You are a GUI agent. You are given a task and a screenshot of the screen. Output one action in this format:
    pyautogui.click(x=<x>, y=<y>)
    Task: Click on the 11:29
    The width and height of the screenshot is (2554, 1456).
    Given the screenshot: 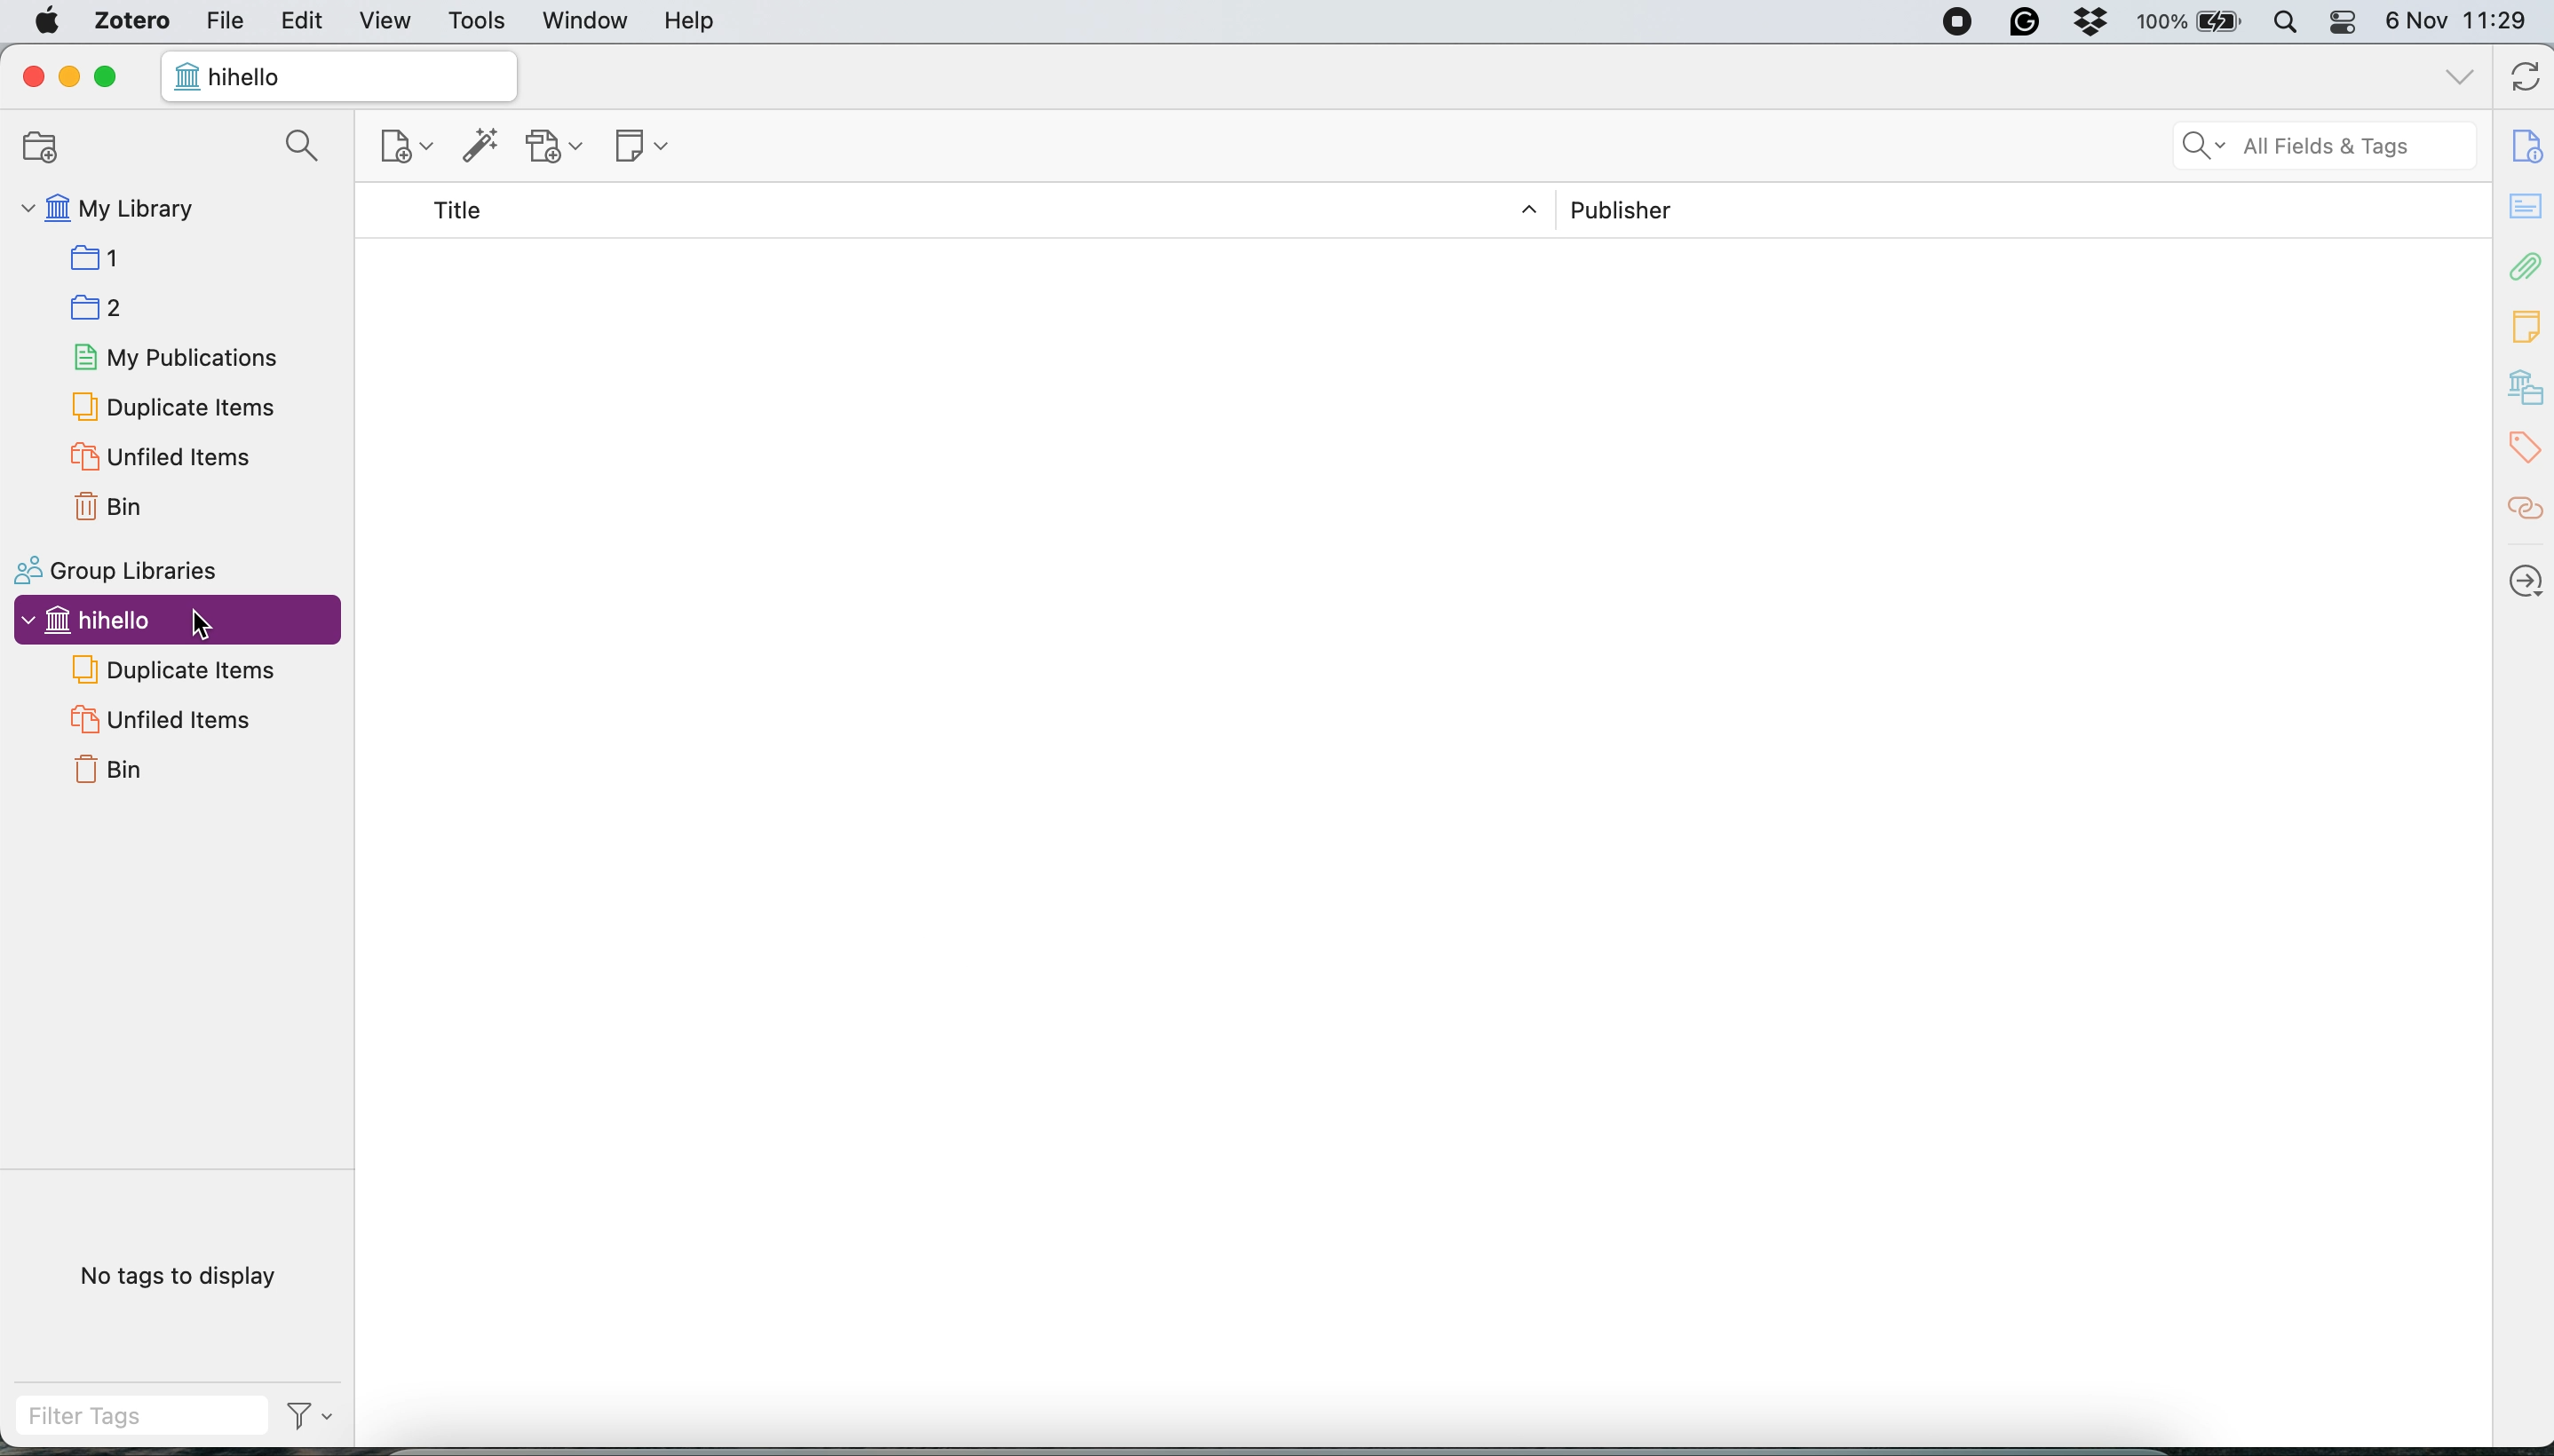 What is the action you would take?
    pyautogui.click(x=2502, y=19)
    